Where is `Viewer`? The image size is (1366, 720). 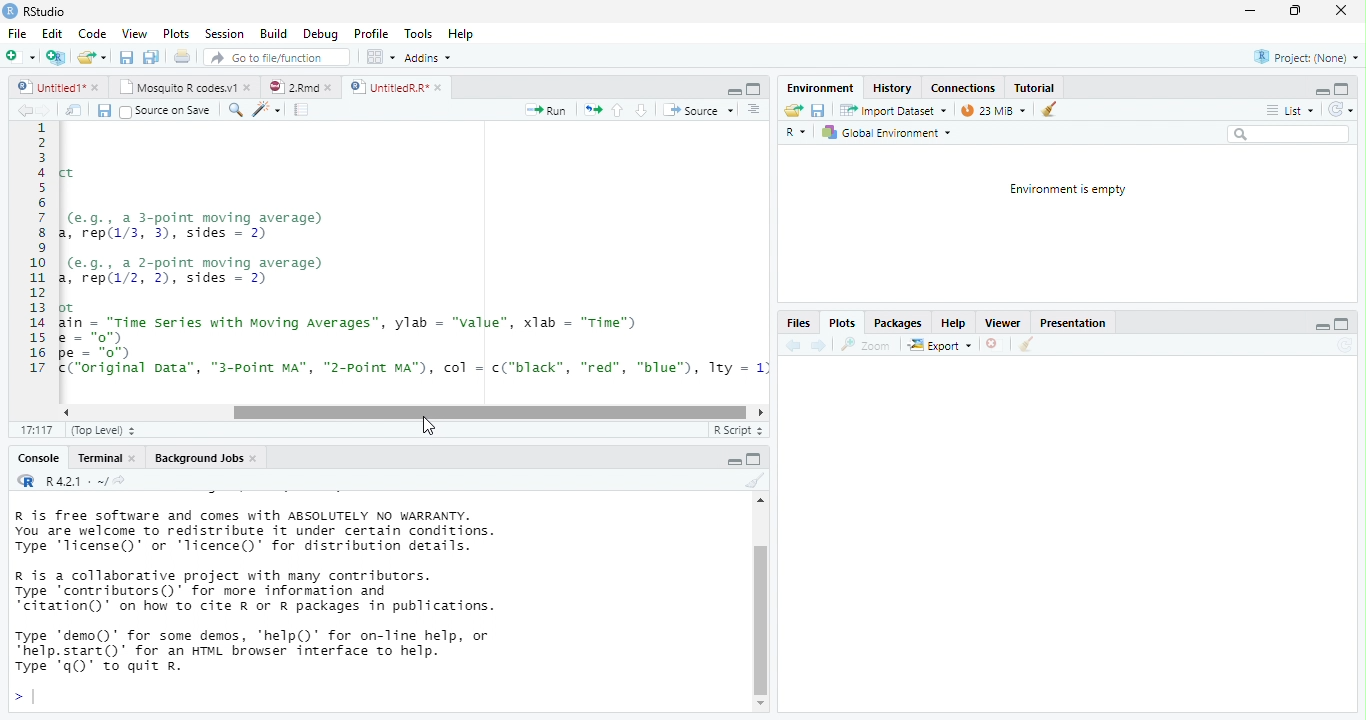
Viewer is located at coordinates (1002, 323).